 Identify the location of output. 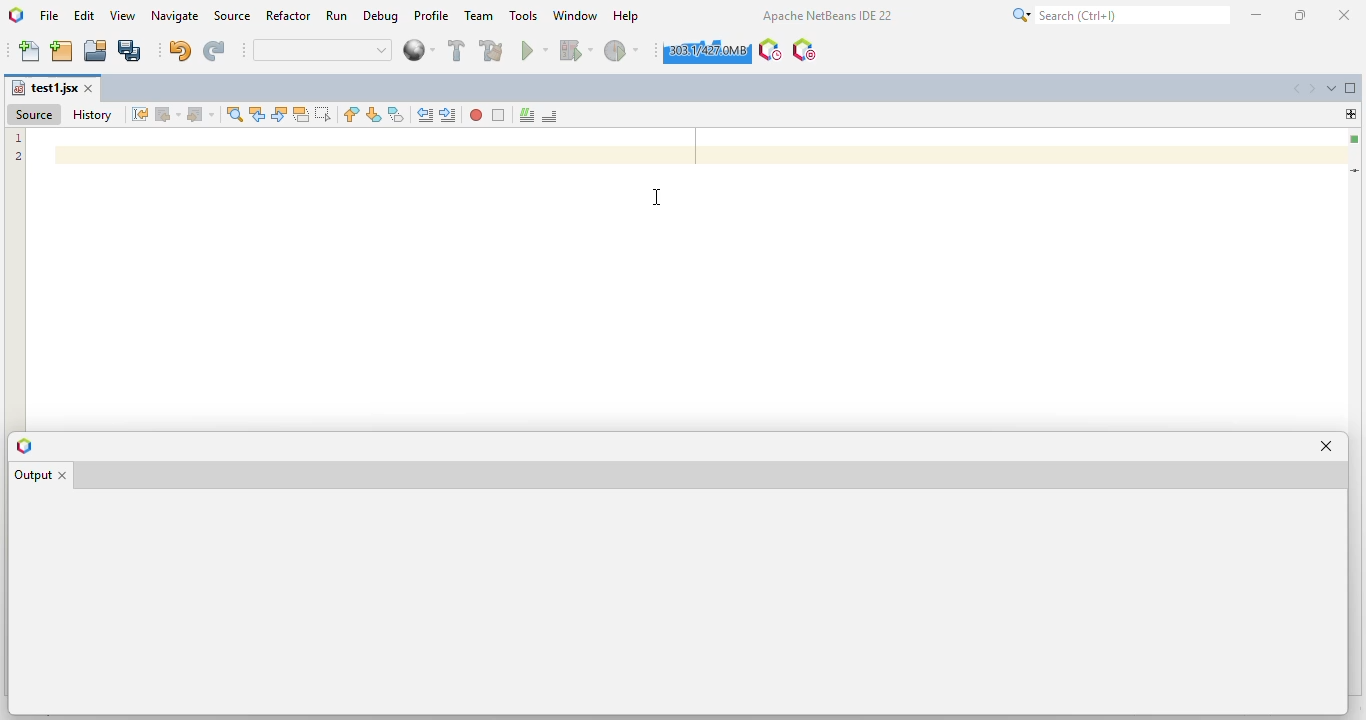
(32, 476).